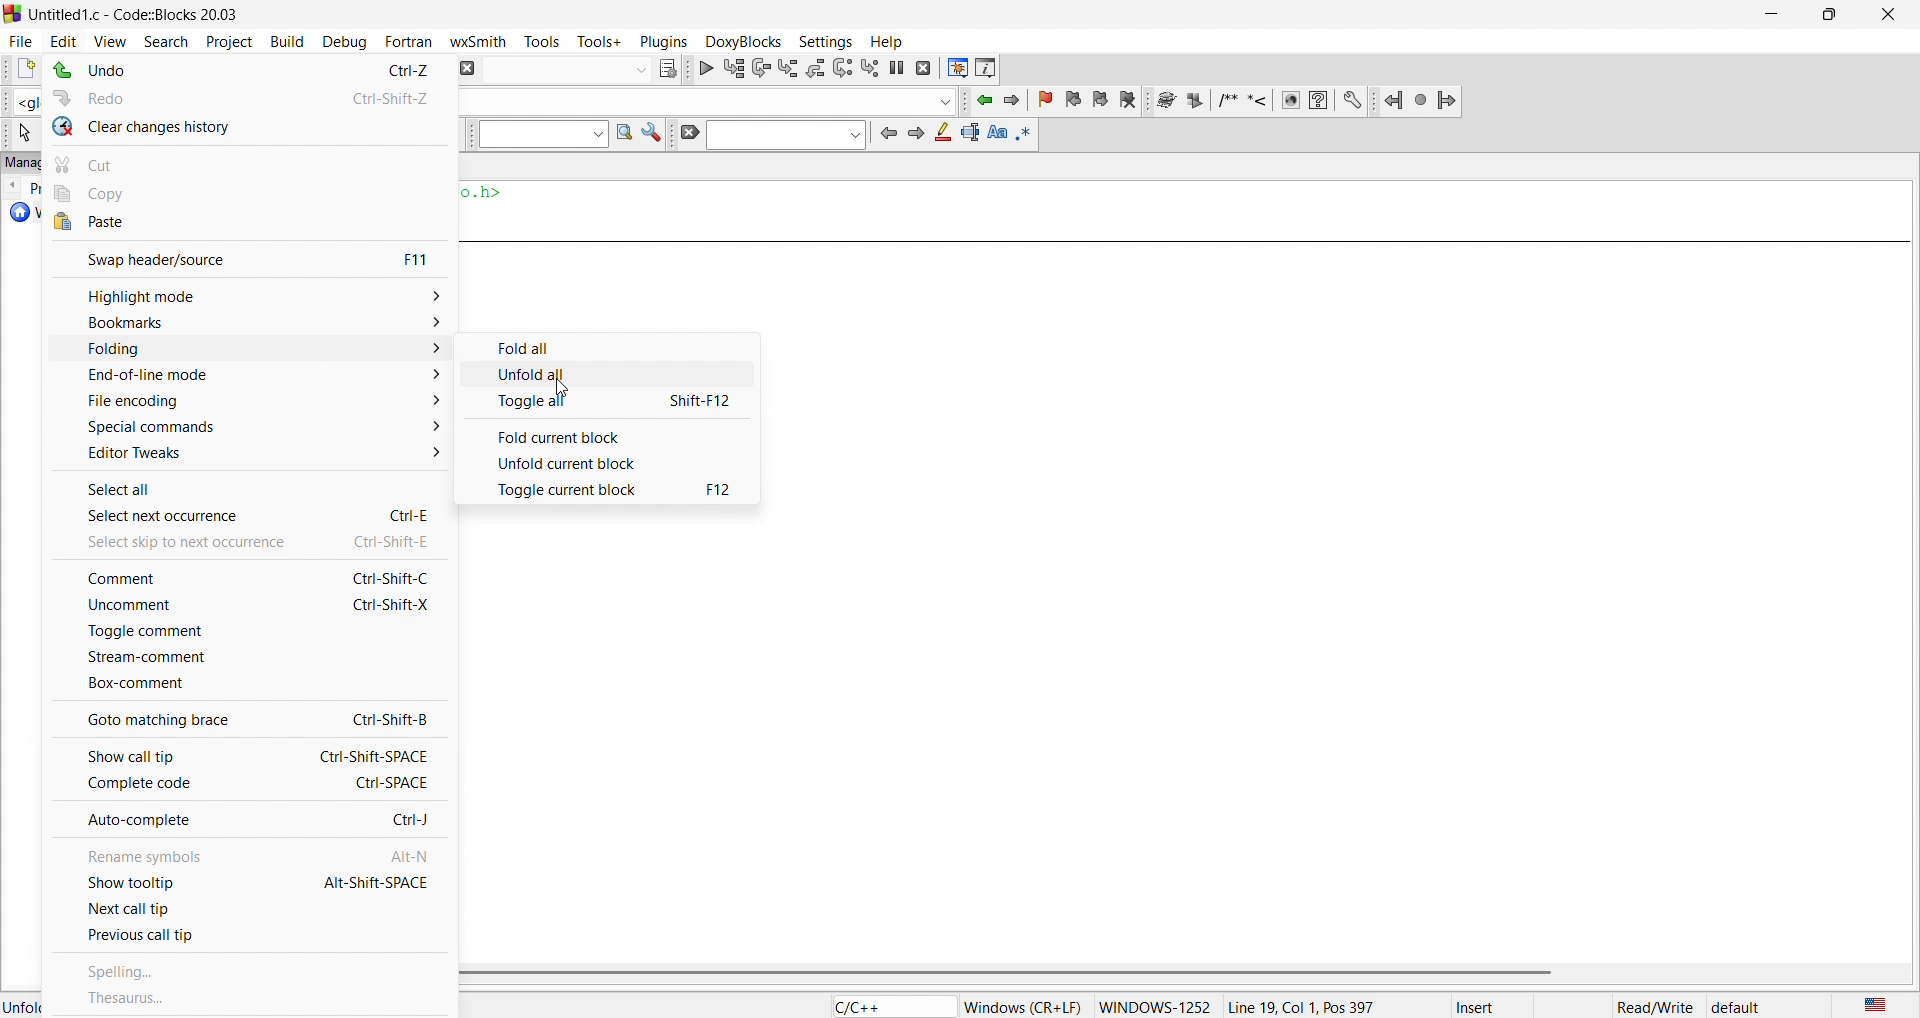  I want to click on toggle comment, so click(243, 632).